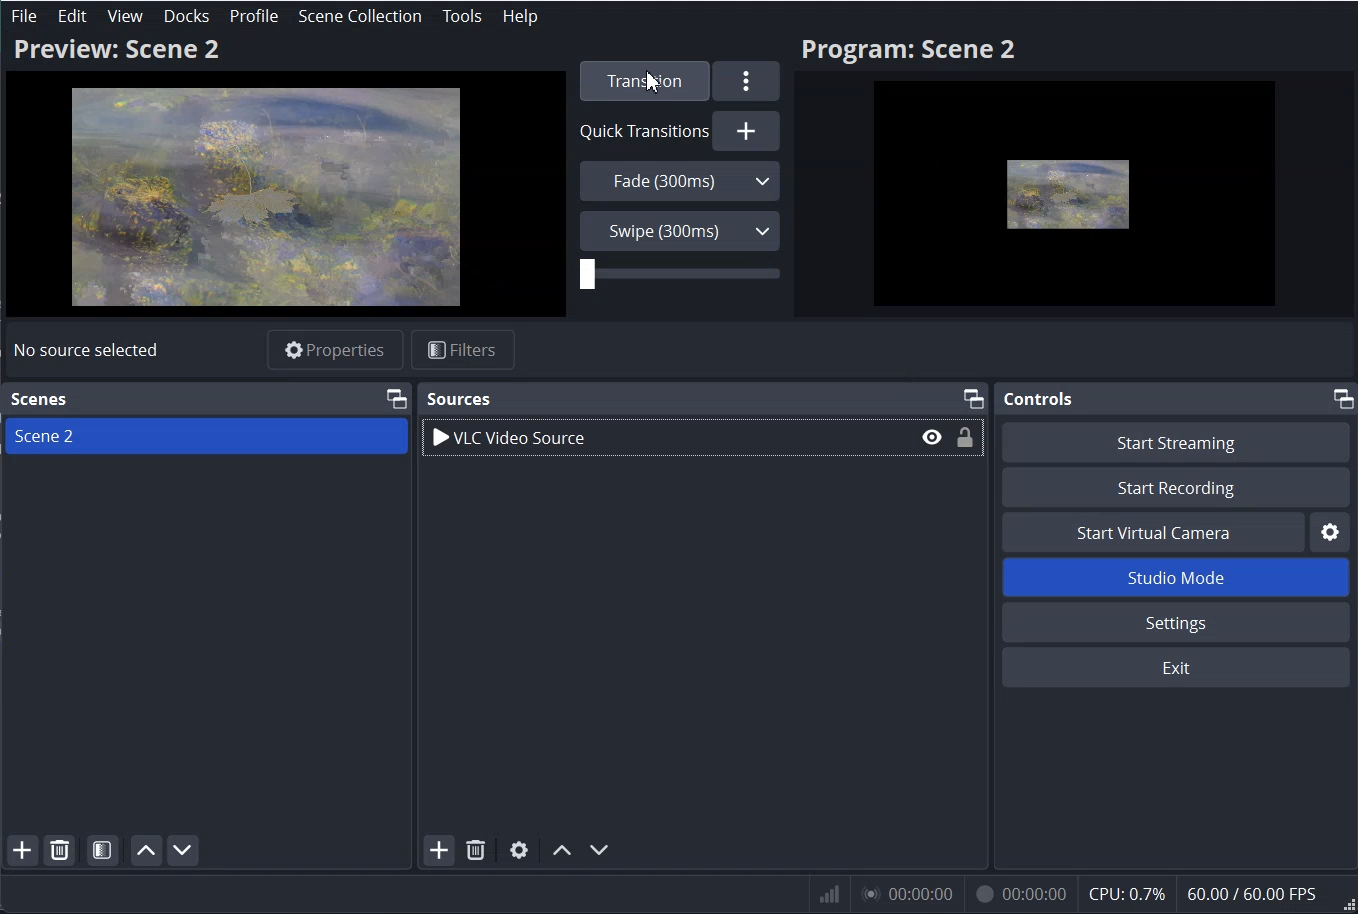 Image resolution: width=1358 pixels, height=914 pixels. I want to click on Move Source Down, so click(599, 848).